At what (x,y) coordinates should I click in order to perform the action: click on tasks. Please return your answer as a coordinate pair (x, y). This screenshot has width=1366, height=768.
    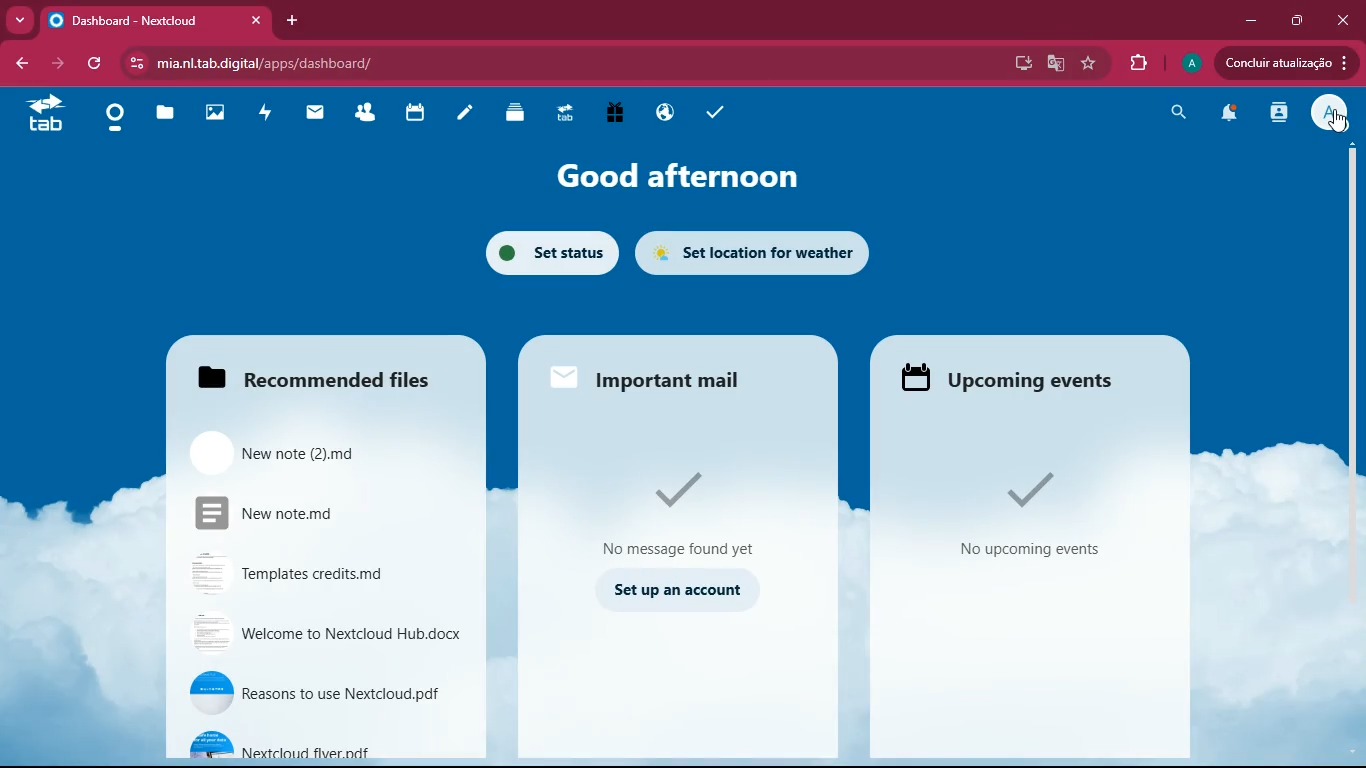
    Looking at the image, I should click on (717, 111).